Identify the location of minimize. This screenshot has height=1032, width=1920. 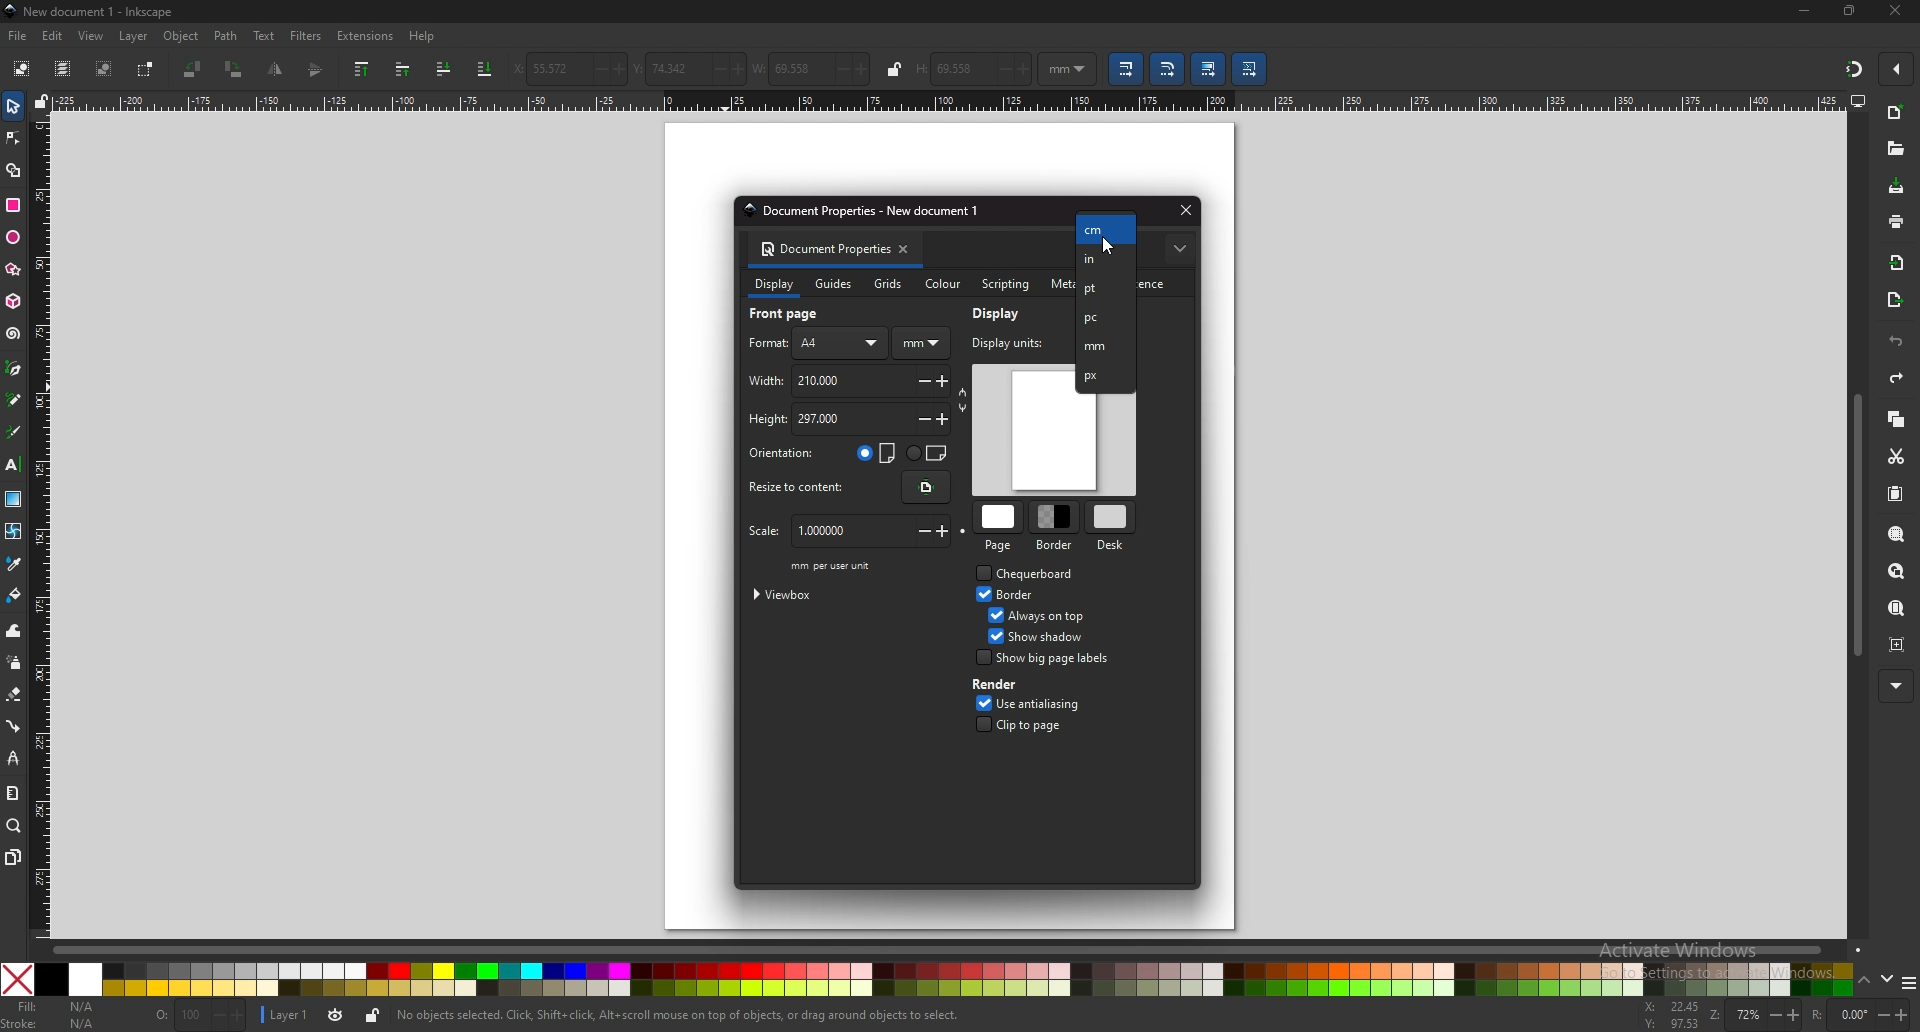
(1804, 10).